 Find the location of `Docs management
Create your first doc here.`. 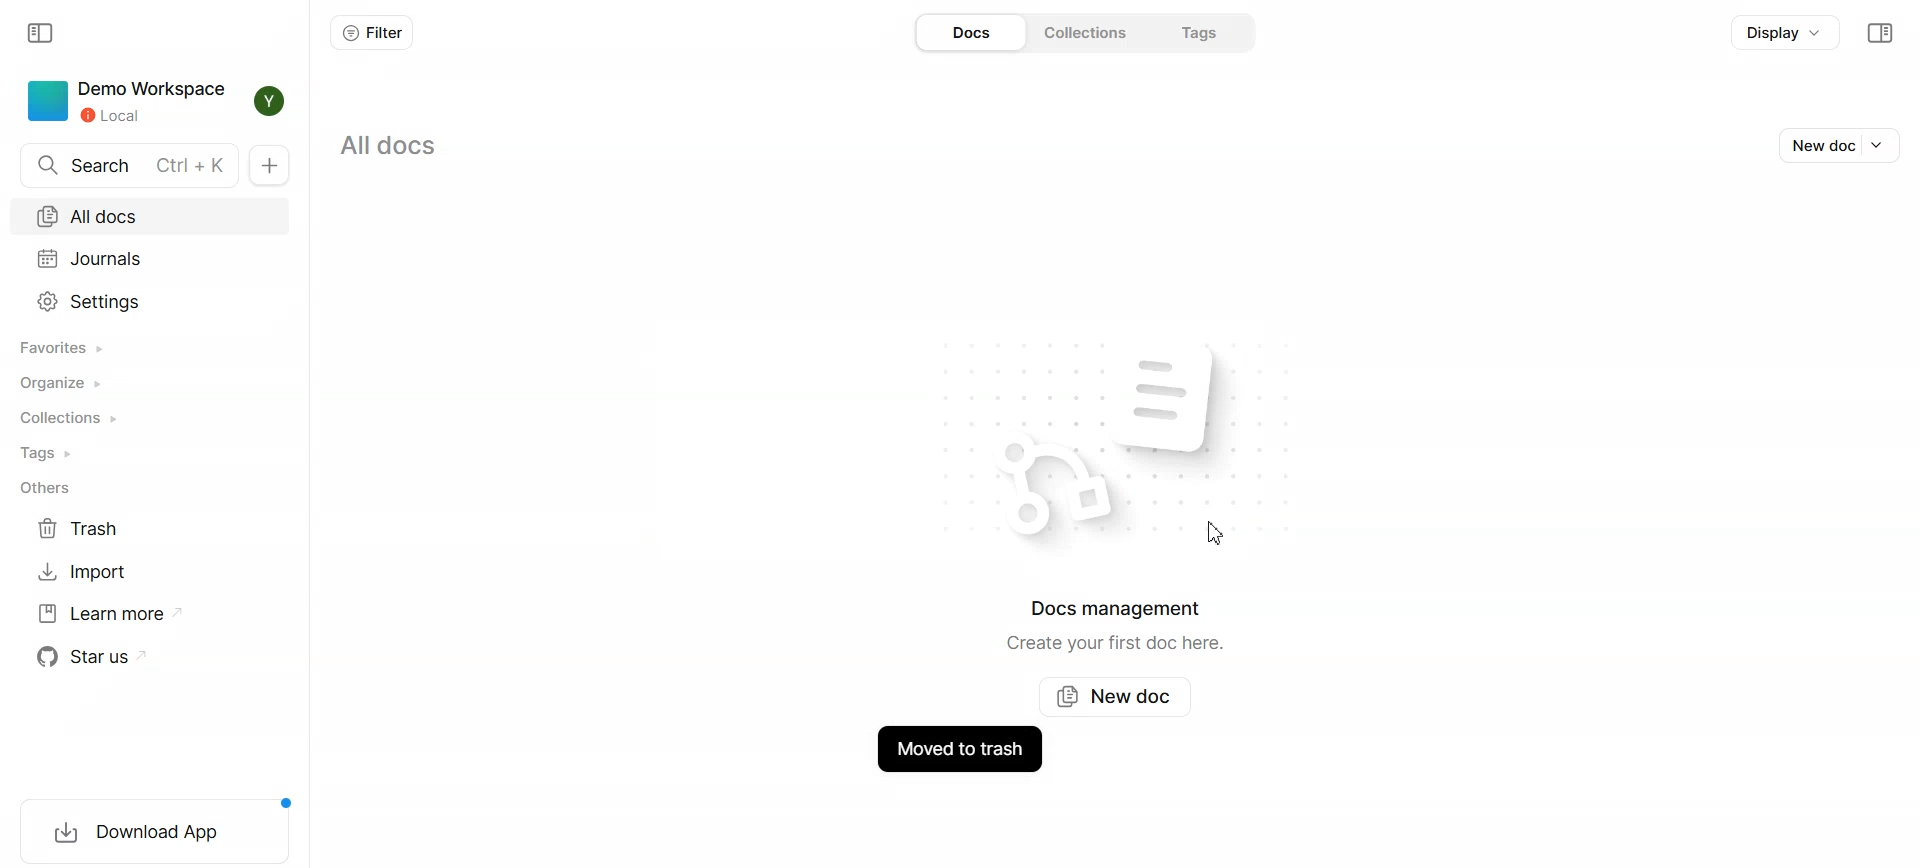

Docs management
Create your first doc here. is located at coordinates (1143, 619).